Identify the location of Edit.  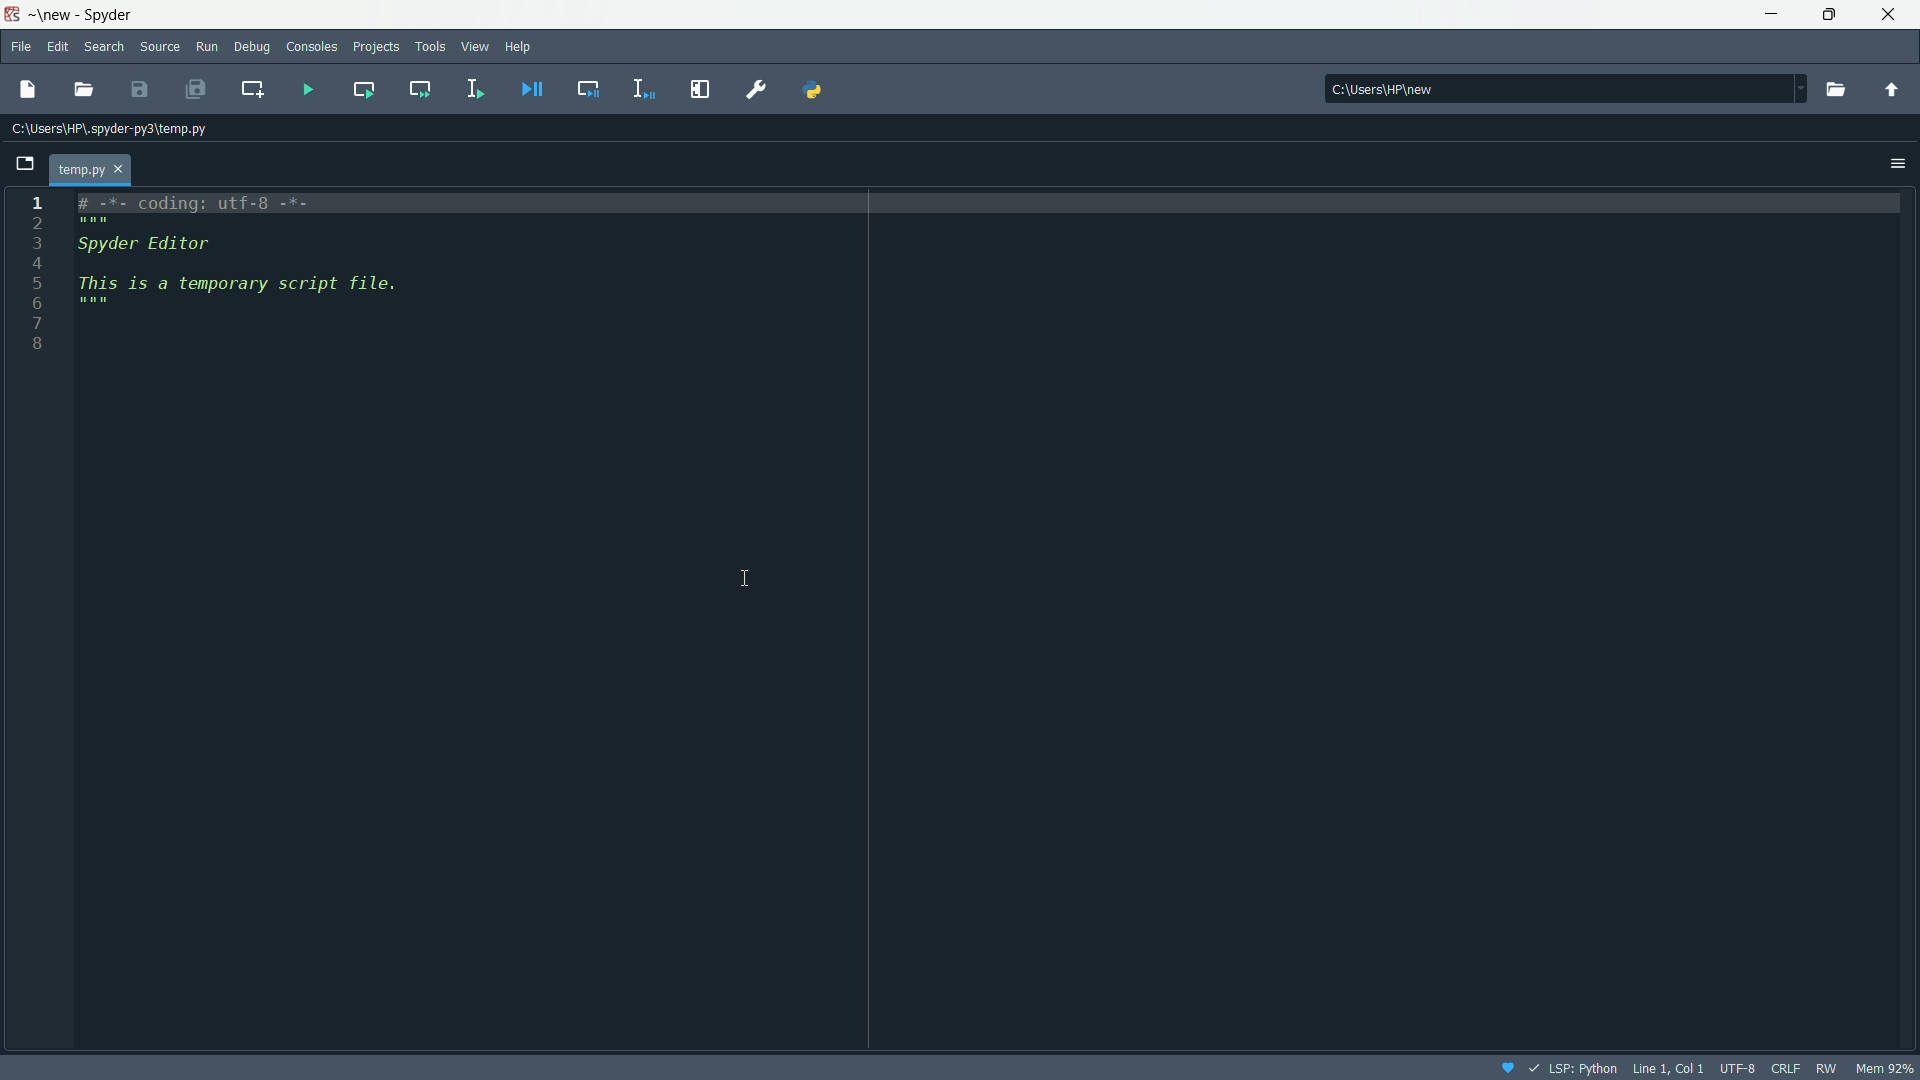
(60, 44).